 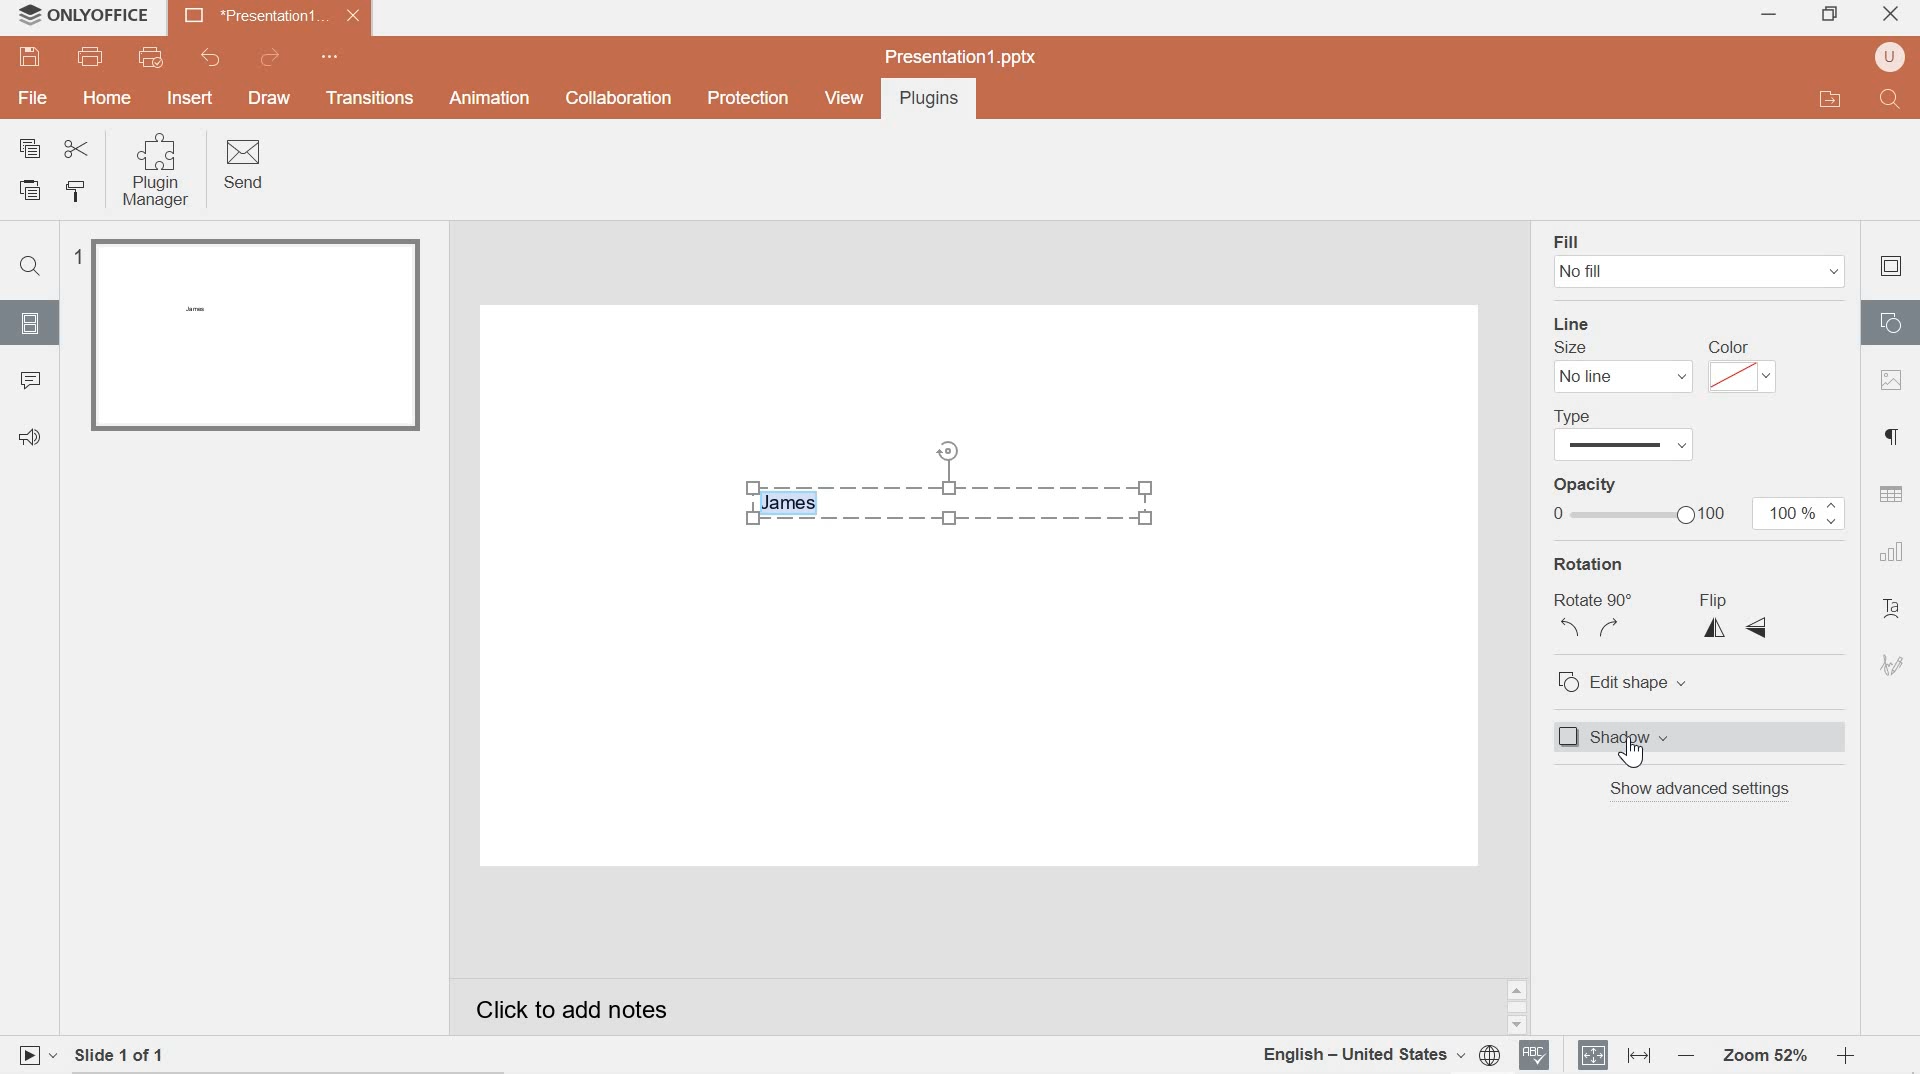 I want to click on minimize, so click(x=1769, y=16).